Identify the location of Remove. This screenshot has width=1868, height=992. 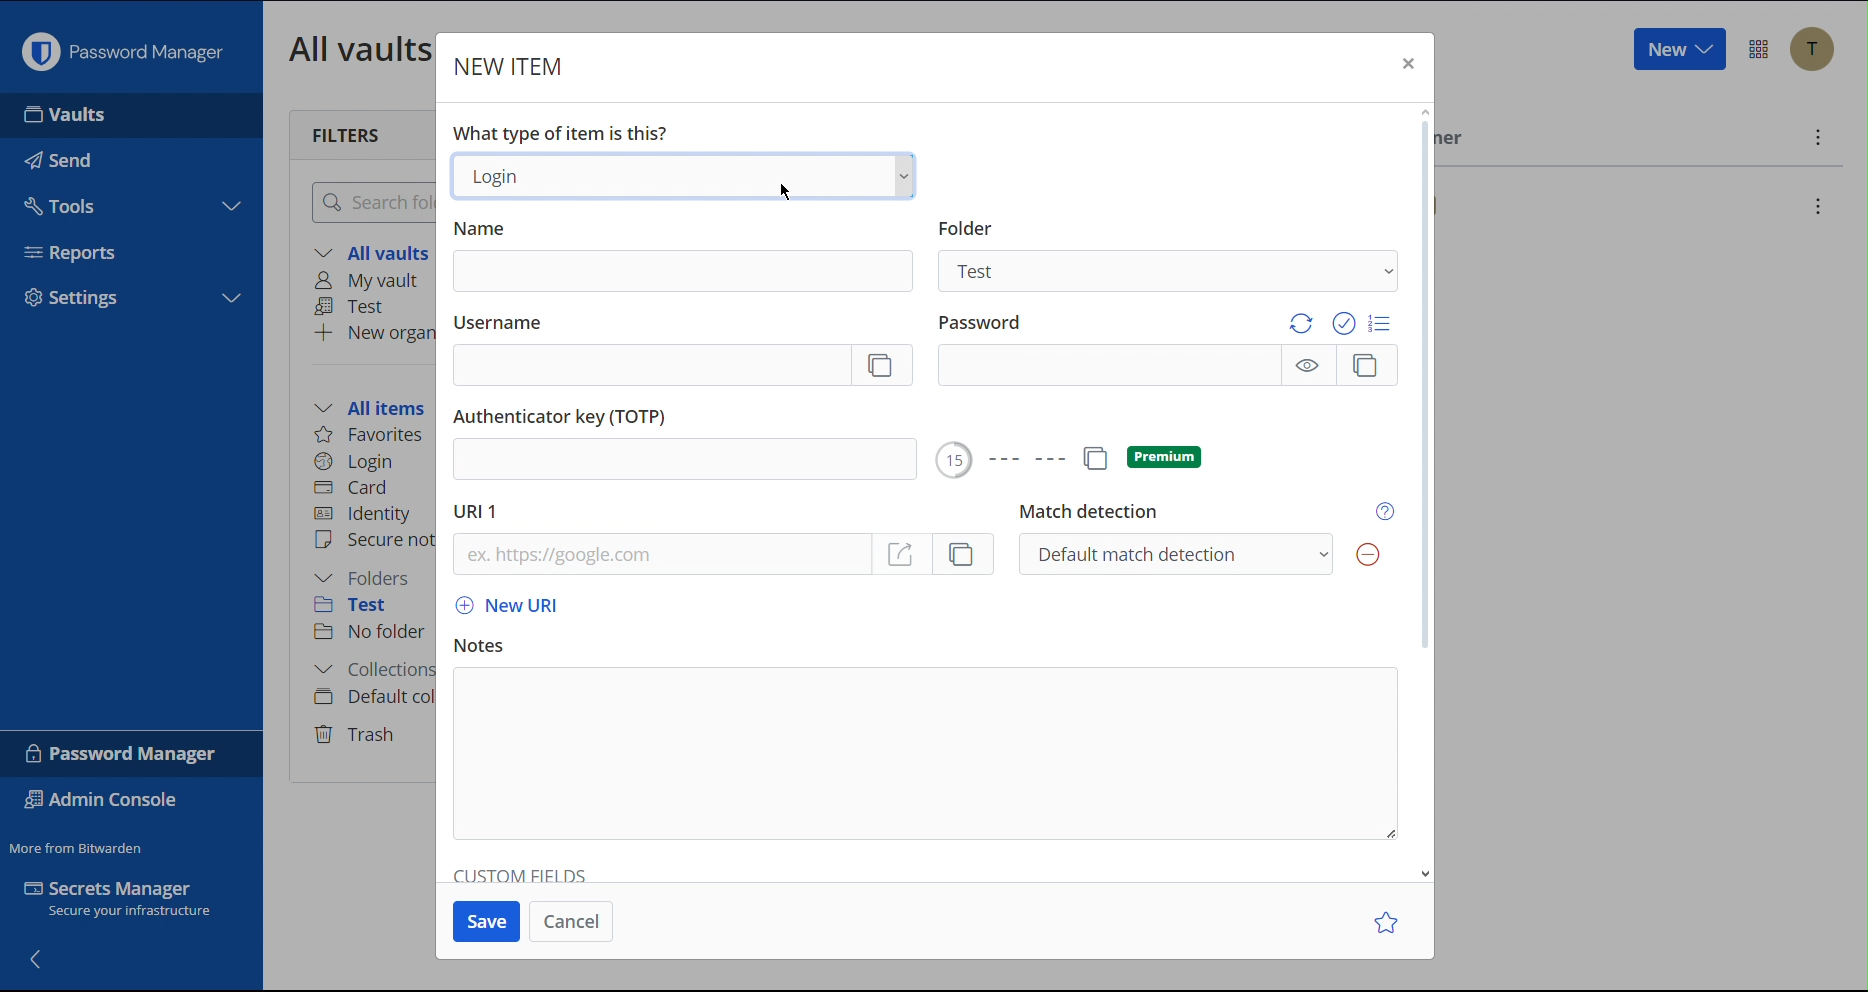
(1366, 555).